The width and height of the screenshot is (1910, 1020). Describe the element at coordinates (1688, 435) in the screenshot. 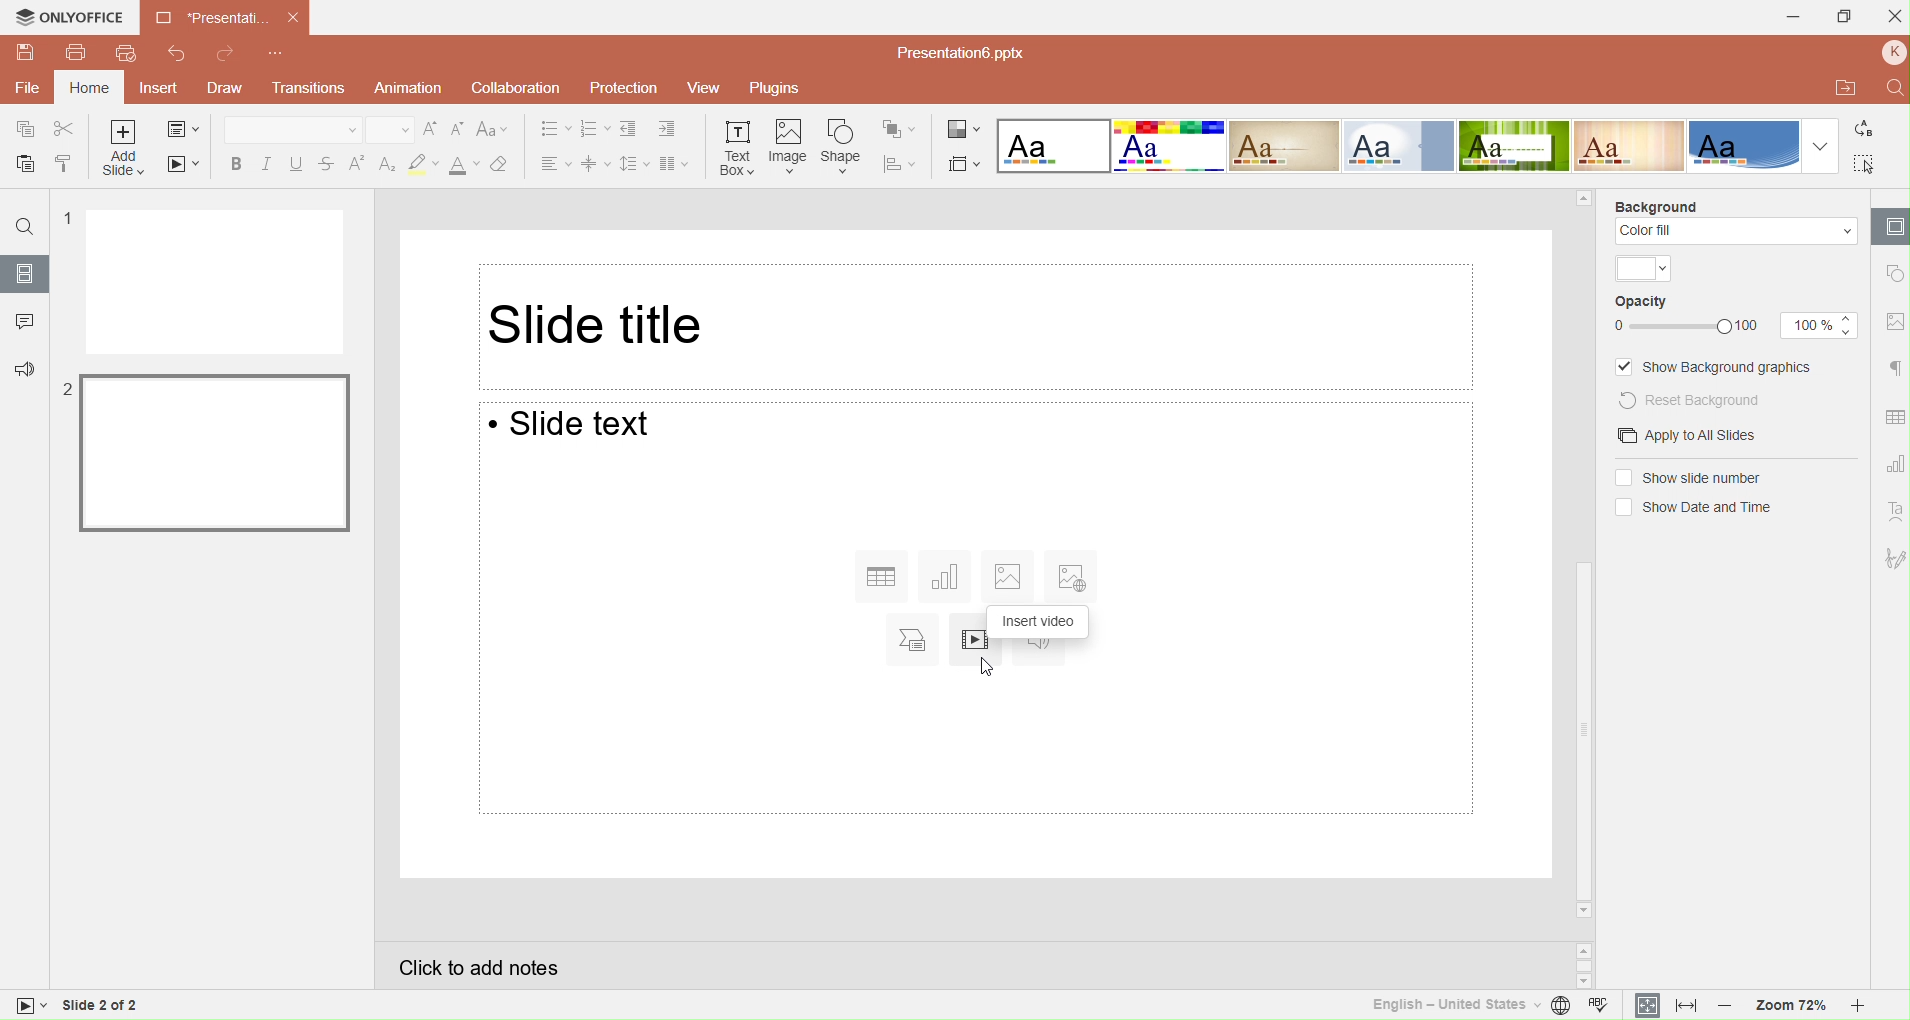

I see `Apply to all slides` at that location.